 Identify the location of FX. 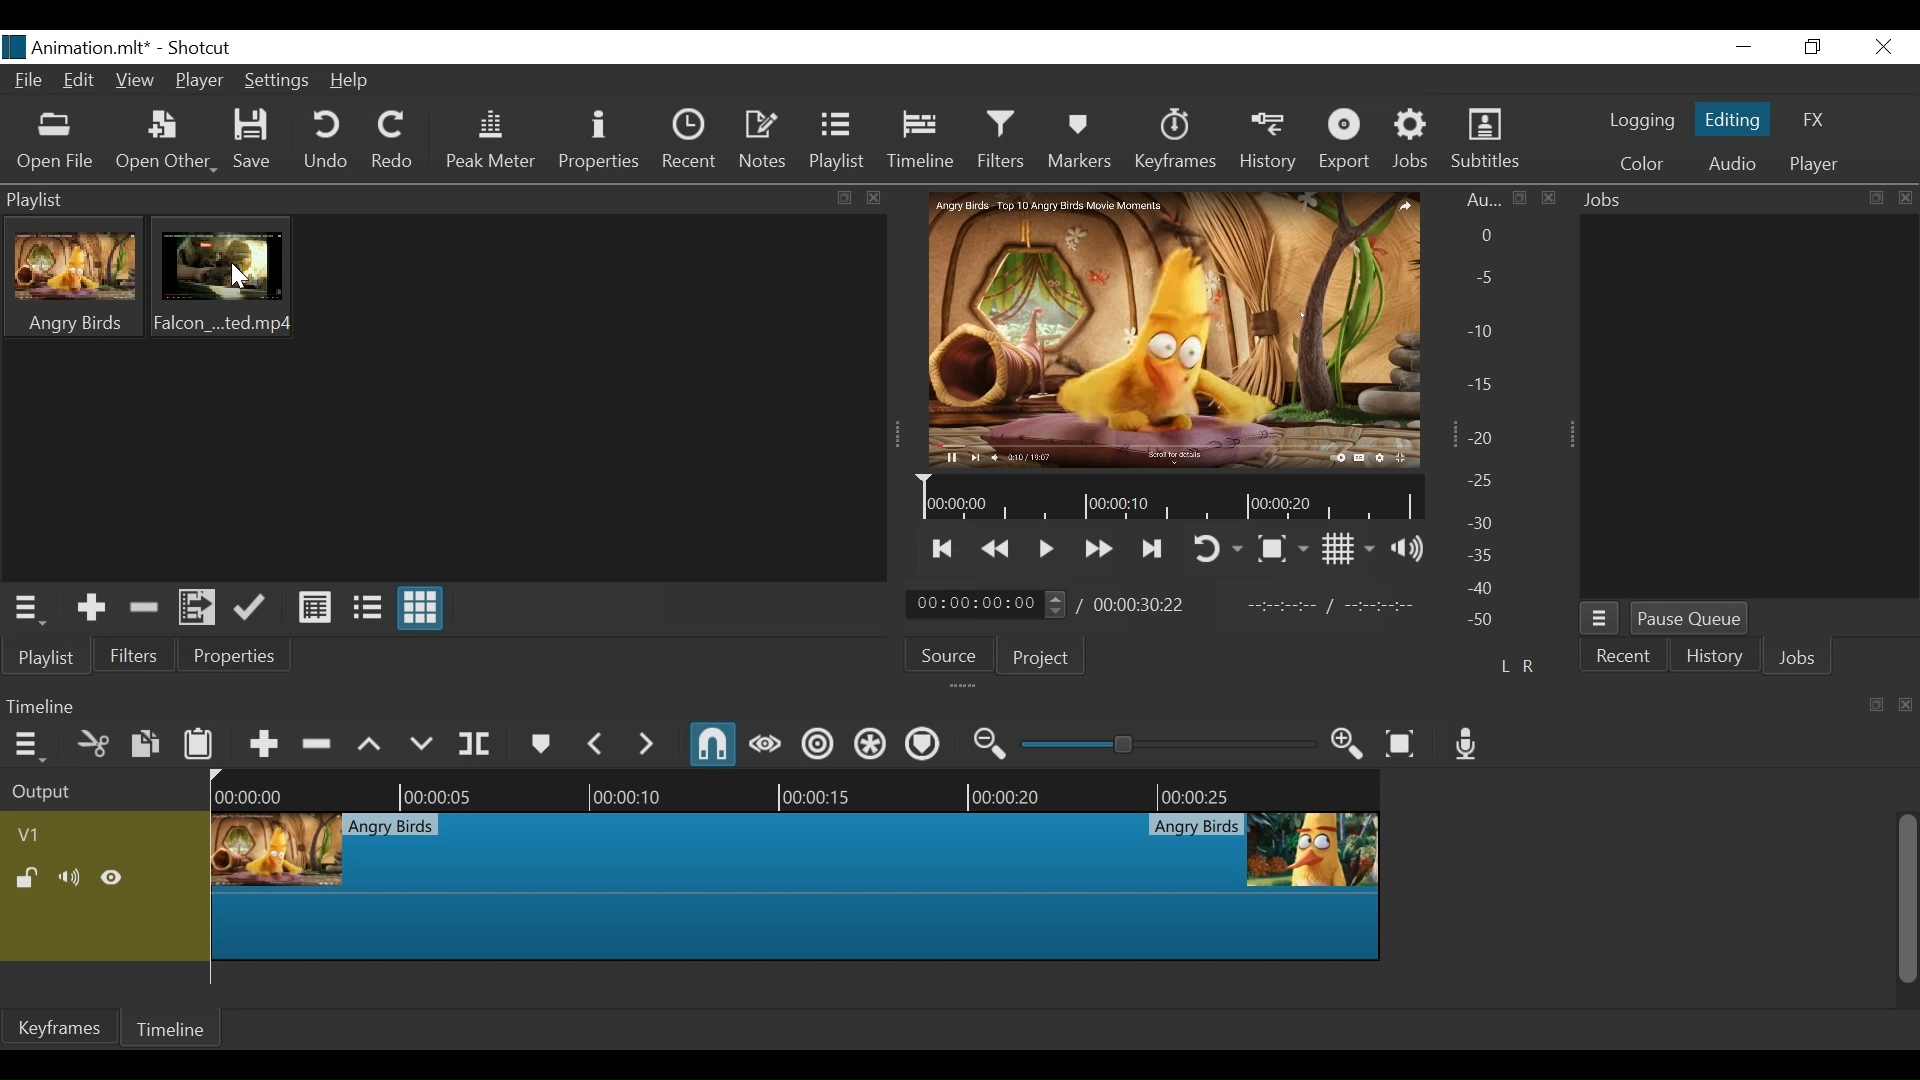
(1814, 120).